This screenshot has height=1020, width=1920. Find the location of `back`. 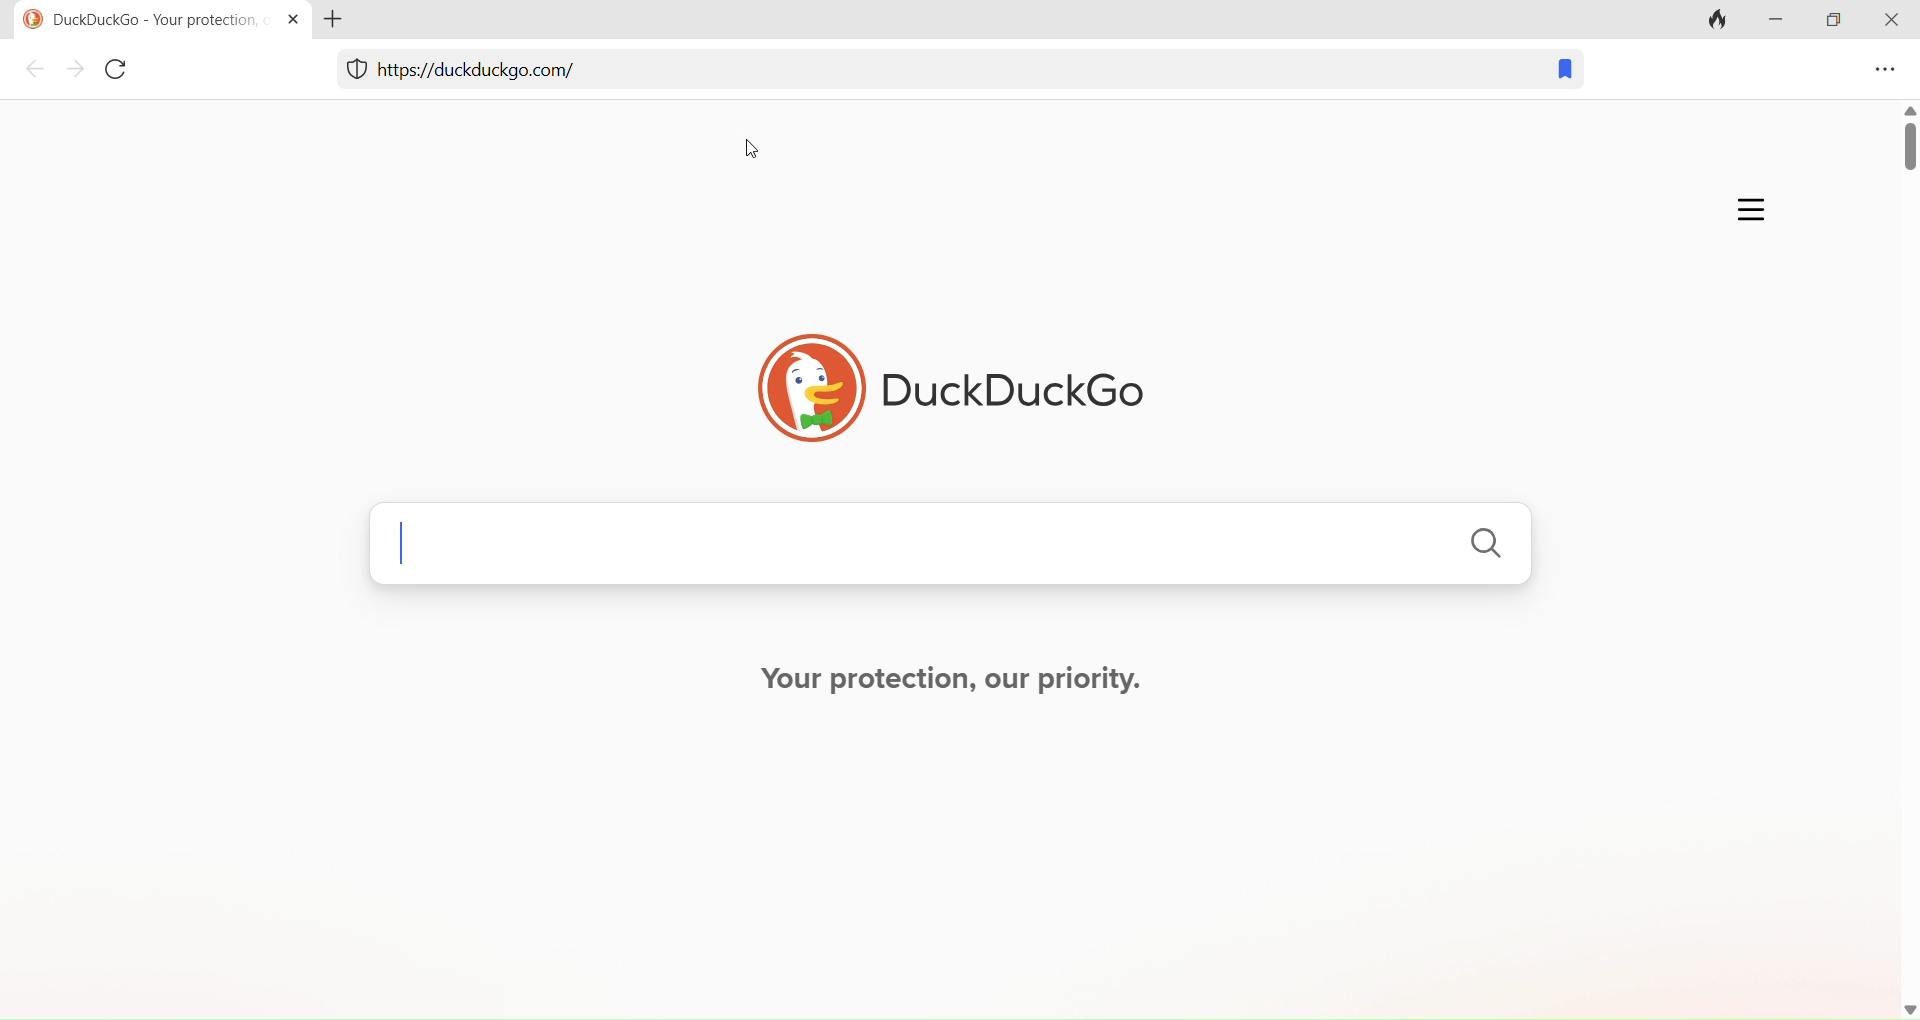

back is located at coordinates (36, 71).